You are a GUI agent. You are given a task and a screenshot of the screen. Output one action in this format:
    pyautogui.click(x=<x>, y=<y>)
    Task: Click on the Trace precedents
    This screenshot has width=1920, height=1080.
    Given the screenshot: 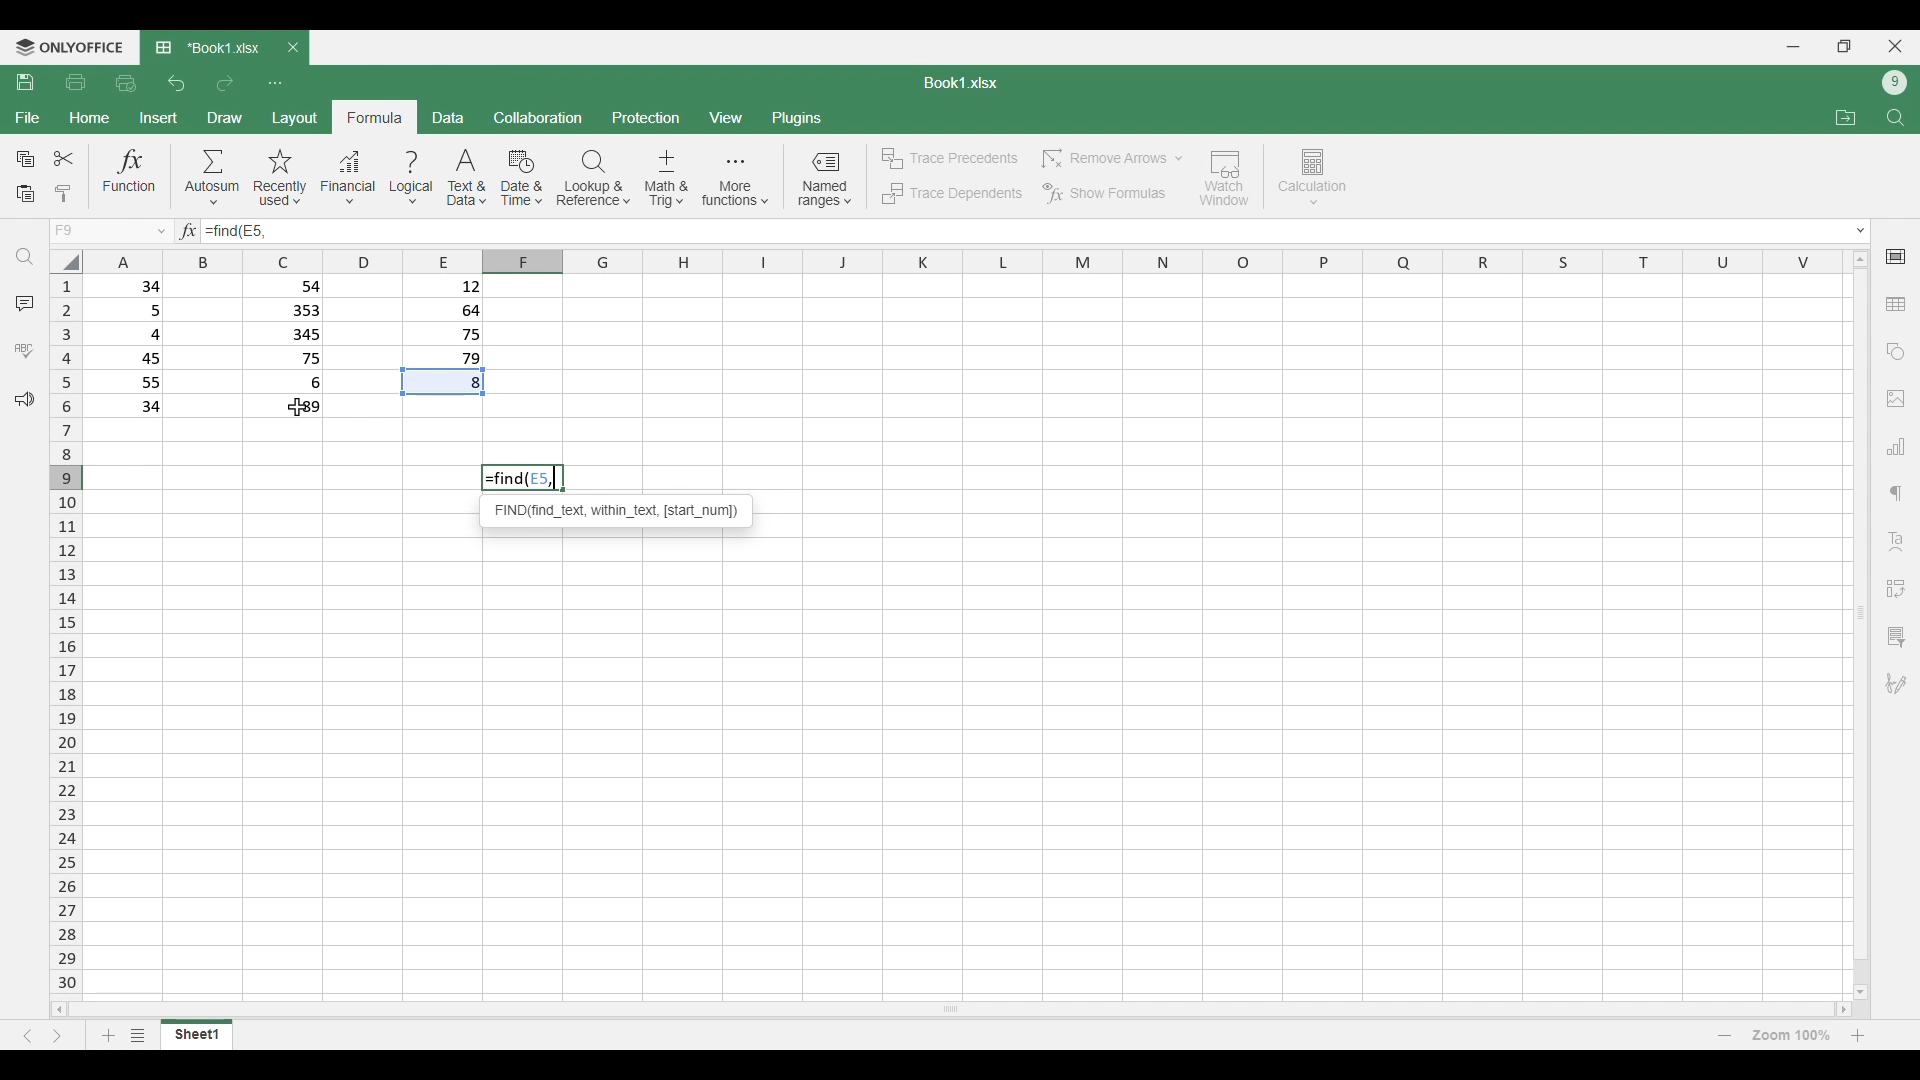 What is the action you would take?
    pyautogui.click(x=948, y=159)
    